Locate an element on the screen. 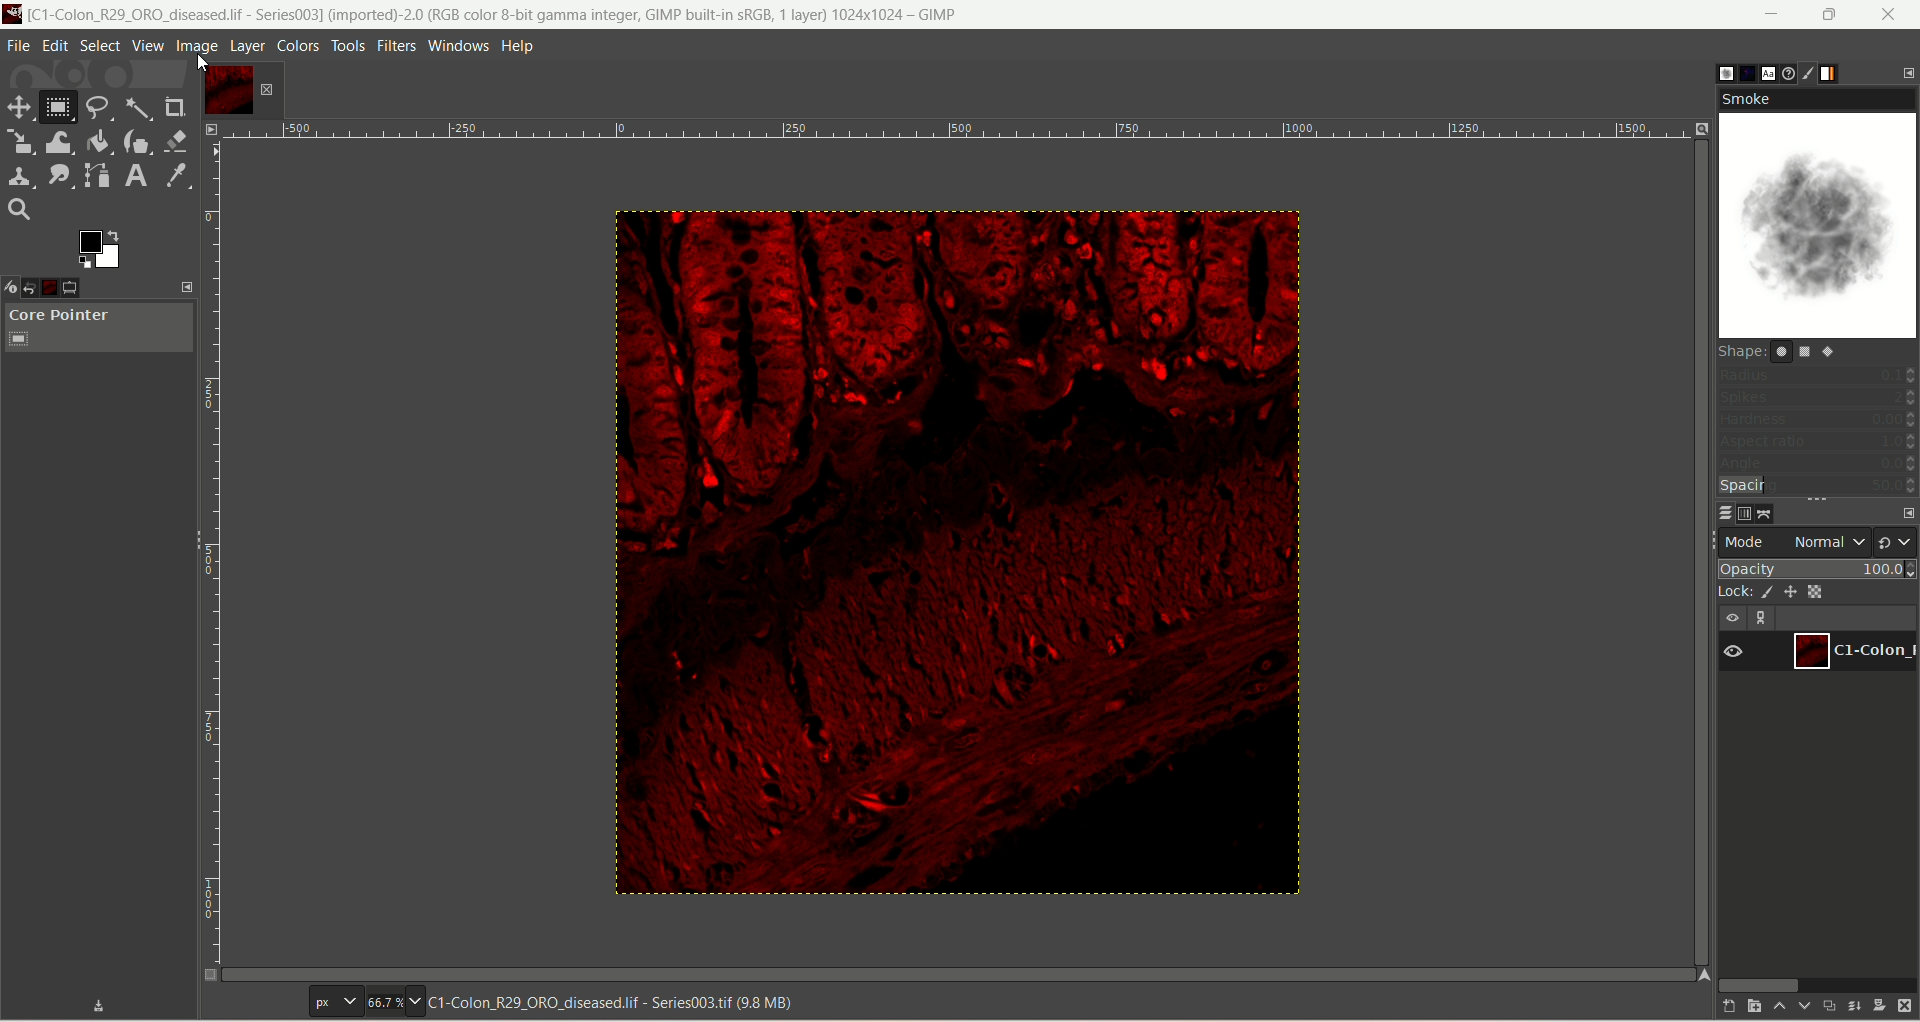  image is located at coordinates (196, 45).